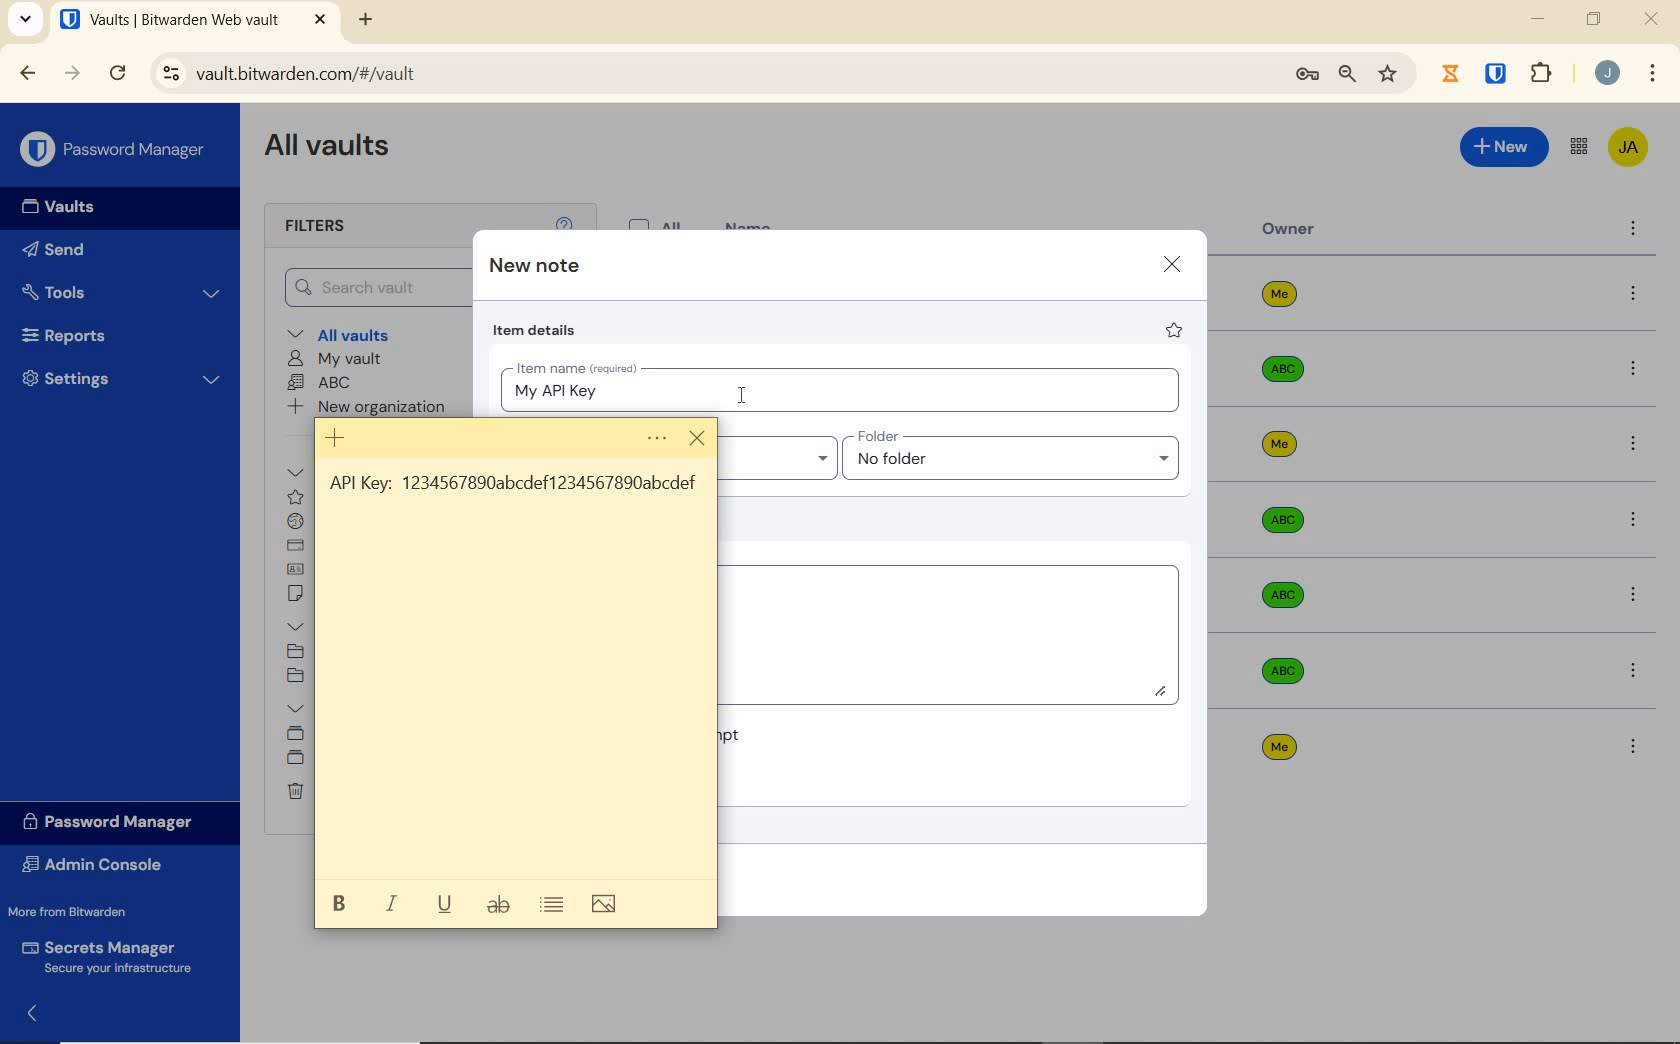  Describe the element at coordinates (320, 20) in the screenshot. I see `CLOSE` at that location.